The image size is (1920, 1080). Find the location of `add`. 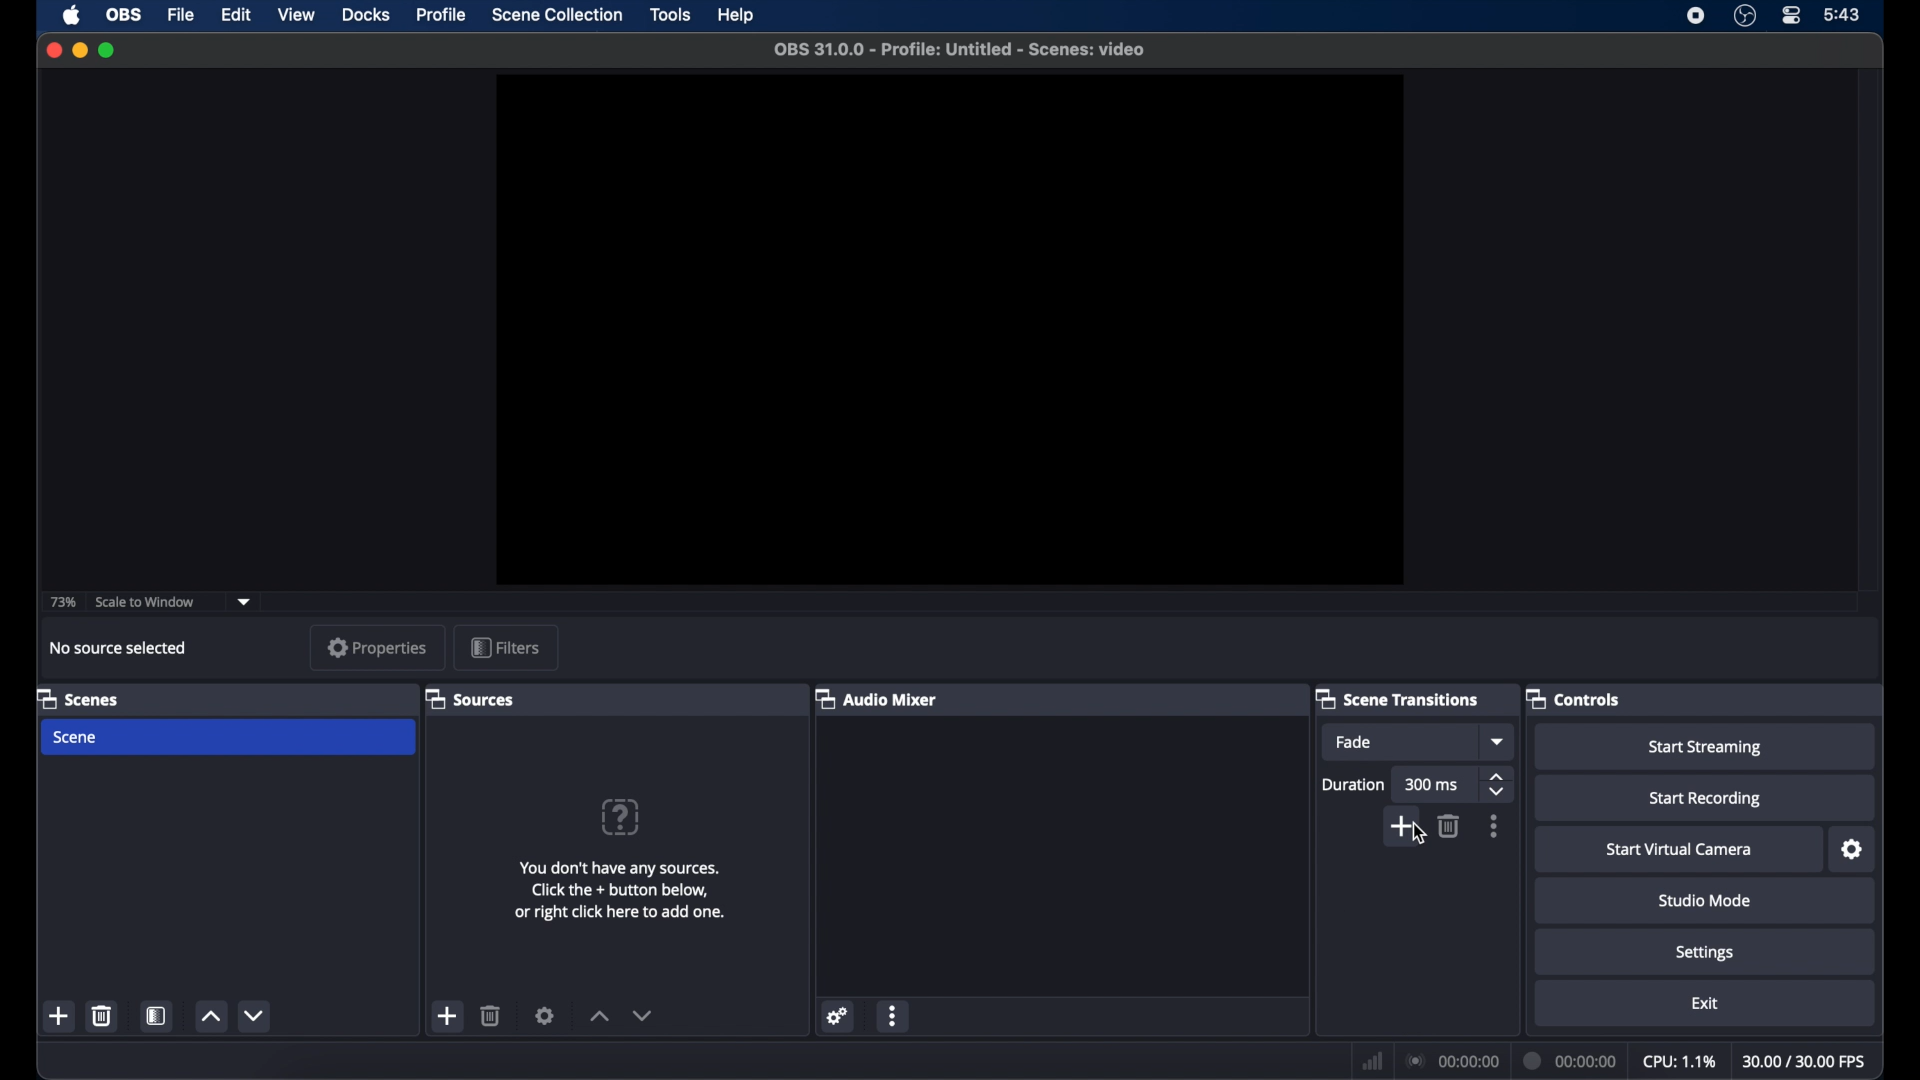

add is located at coordinates (1397, 830).